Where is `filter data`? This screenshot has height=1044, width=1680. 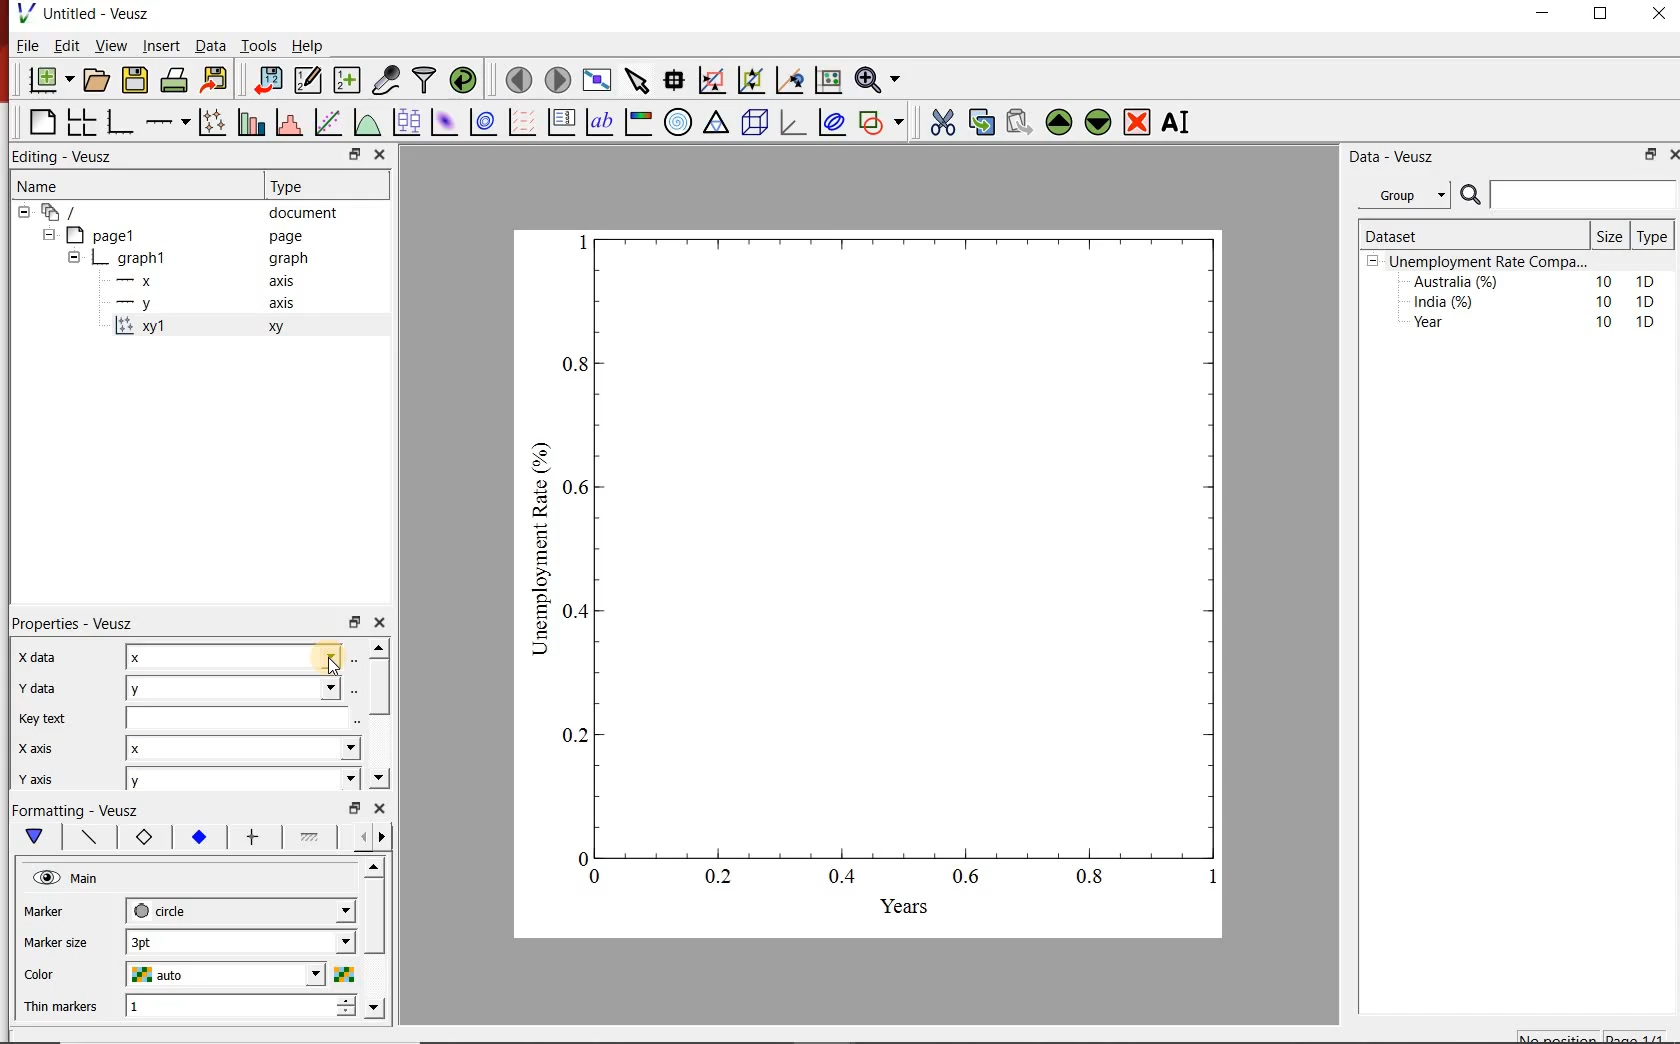 filter data is located at coordinates (423, 80).